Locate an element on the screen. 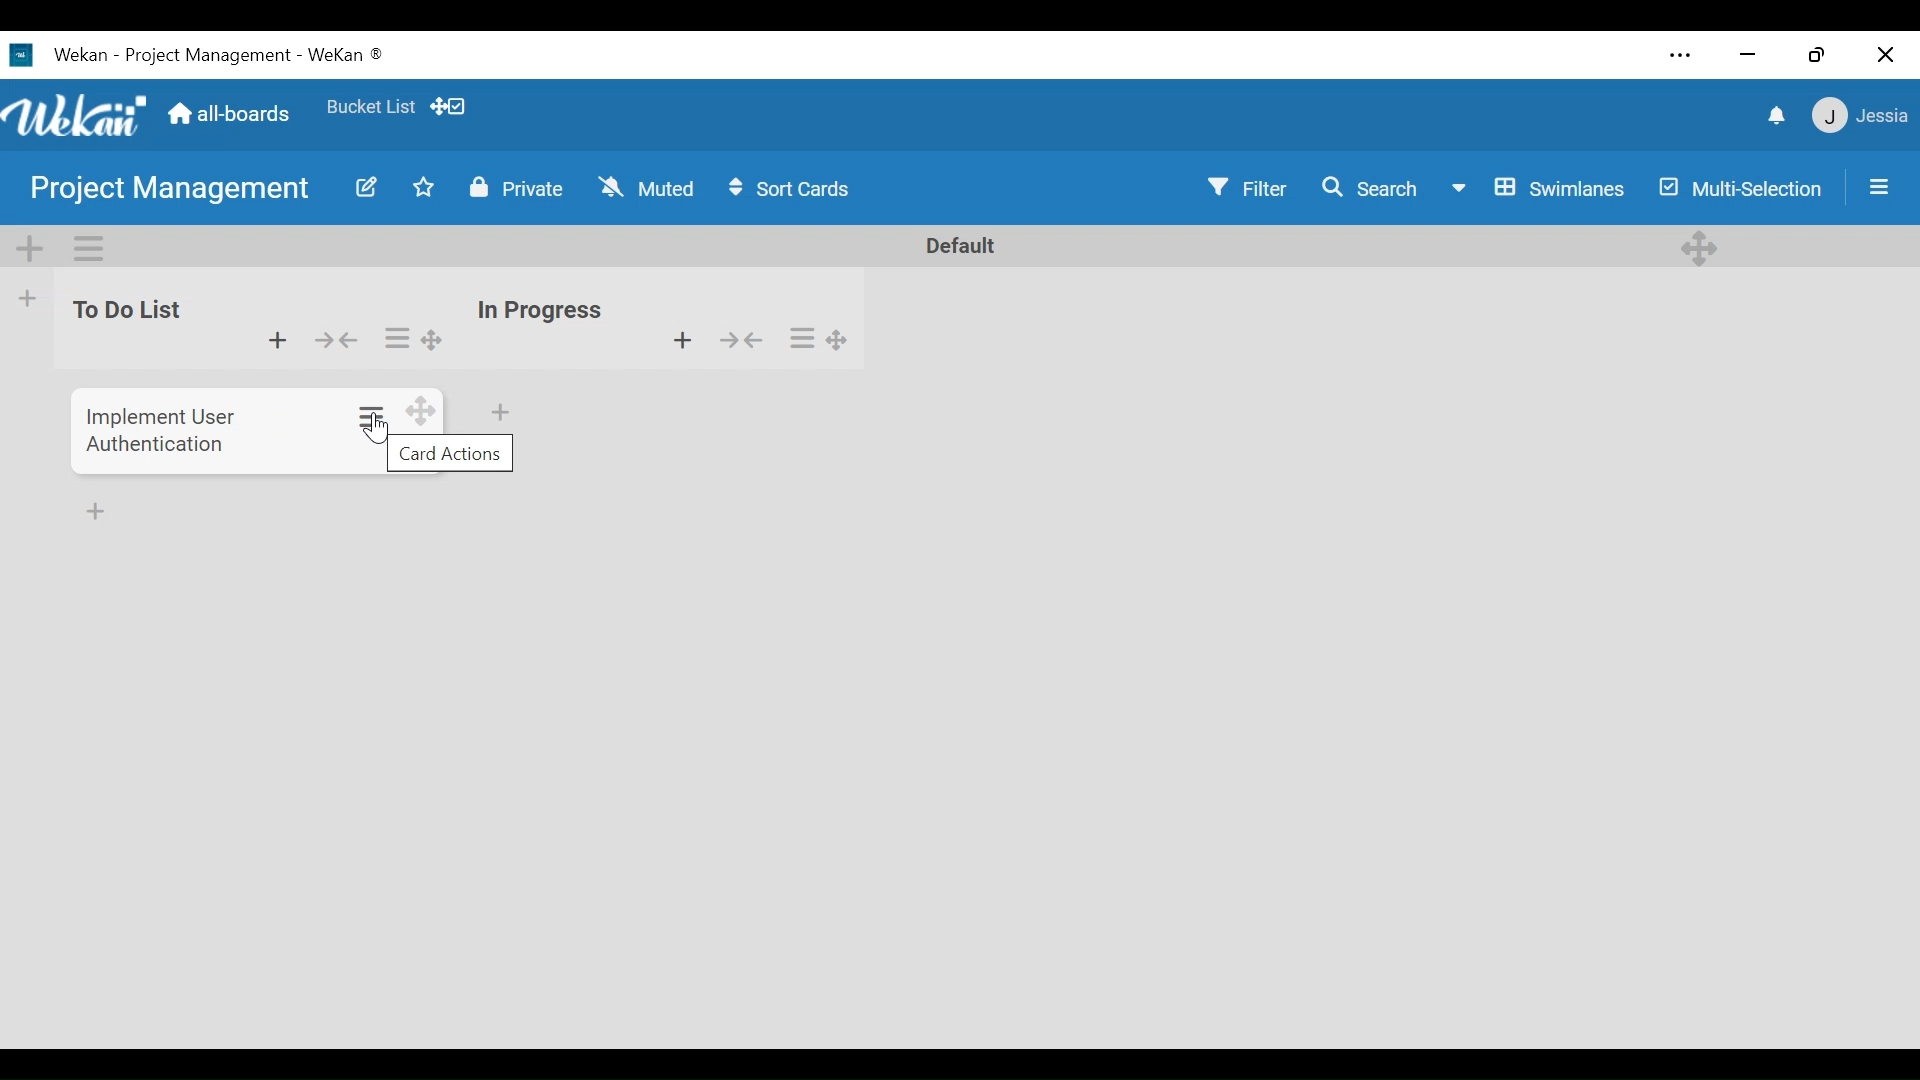 Image resolution: width=1920 pixels, height=1080 pixels. \ Muted is located at coordinates (648, 188).